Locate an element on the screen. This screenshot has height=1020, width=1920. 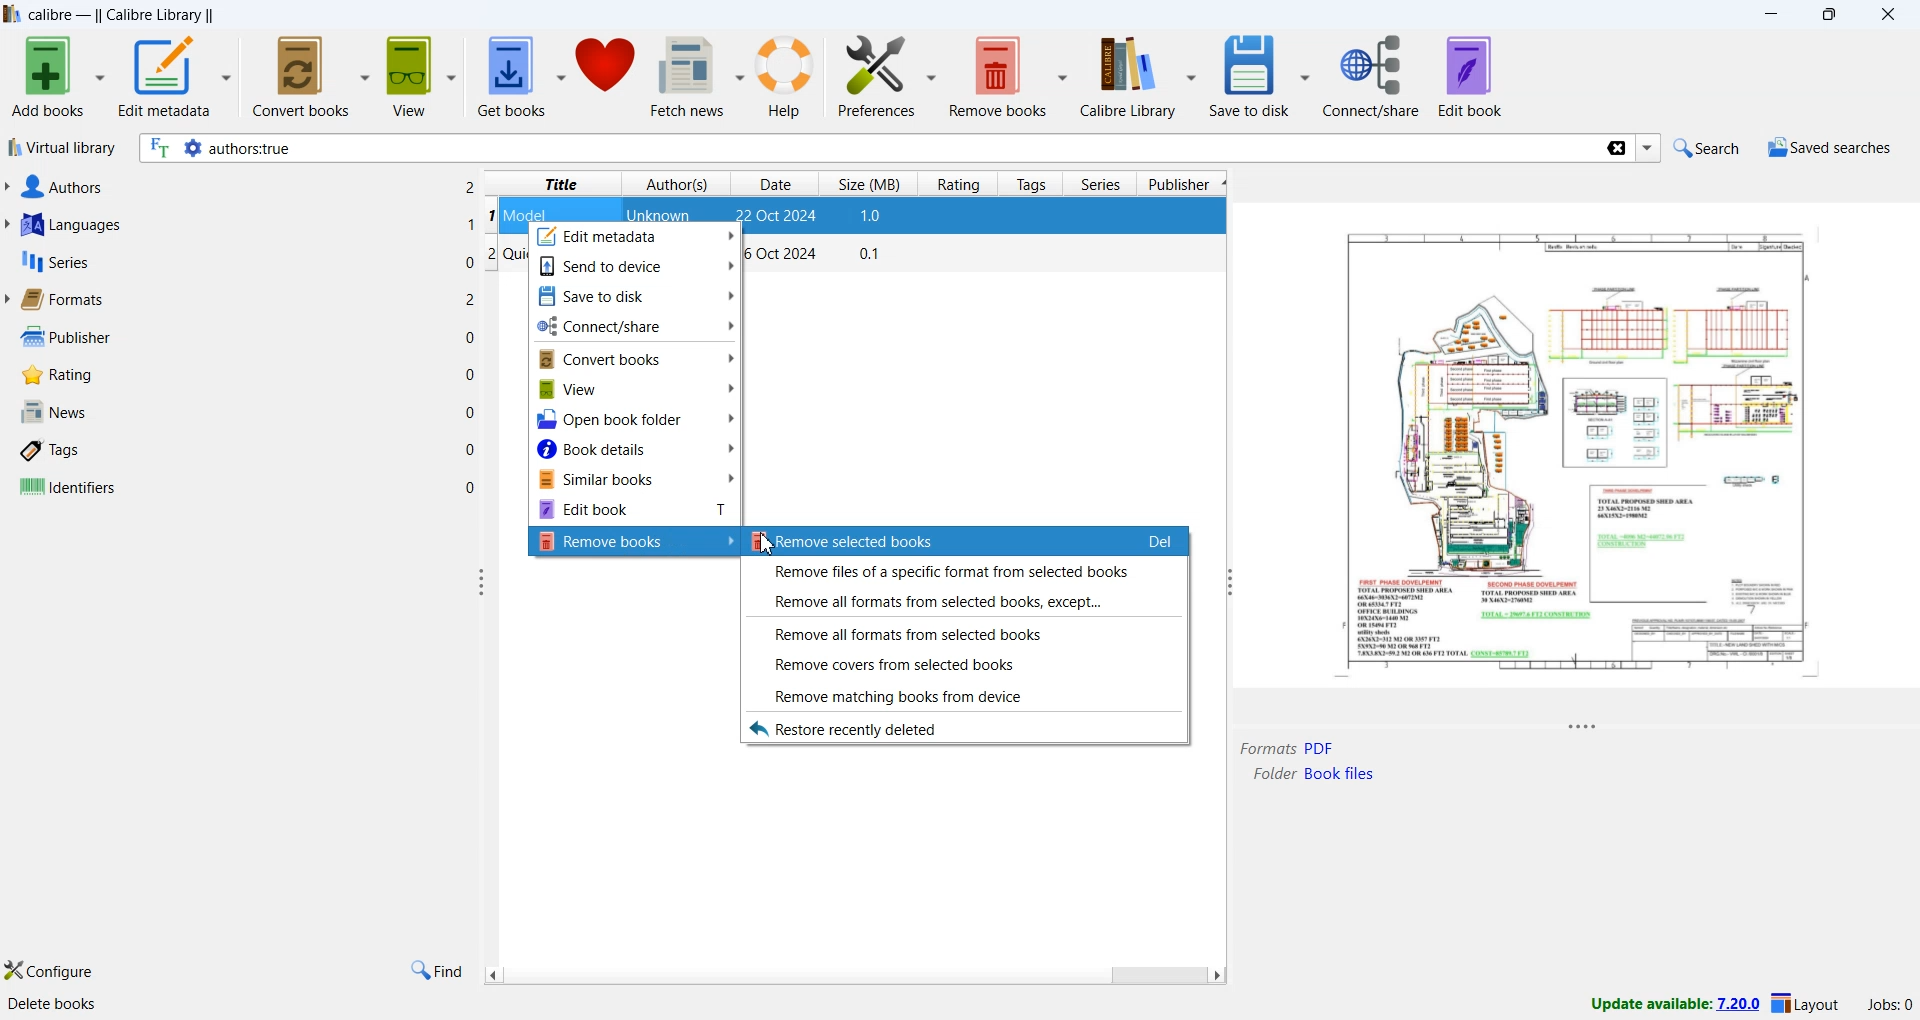
formats is located at coordinates (61, 300).